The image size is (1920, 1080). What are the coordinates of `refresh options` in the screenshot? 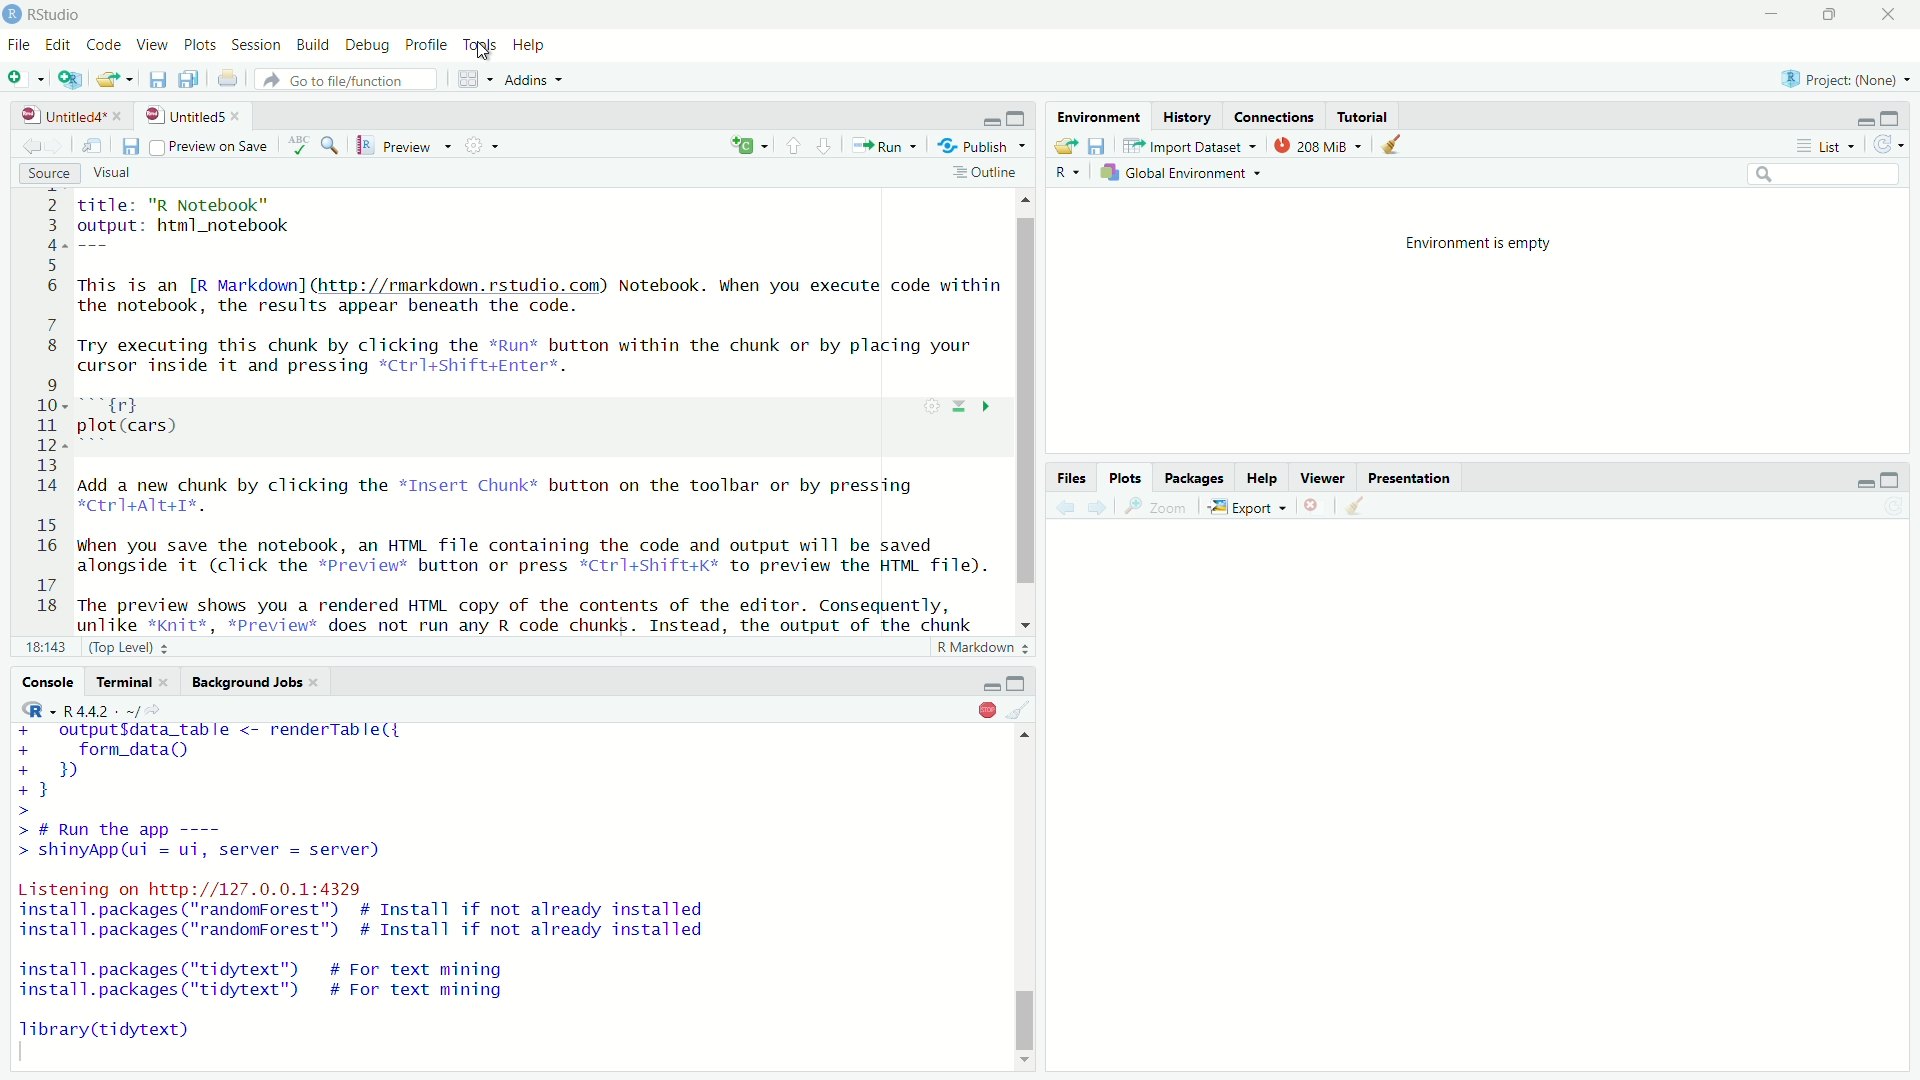 It's located at (1890, 145).